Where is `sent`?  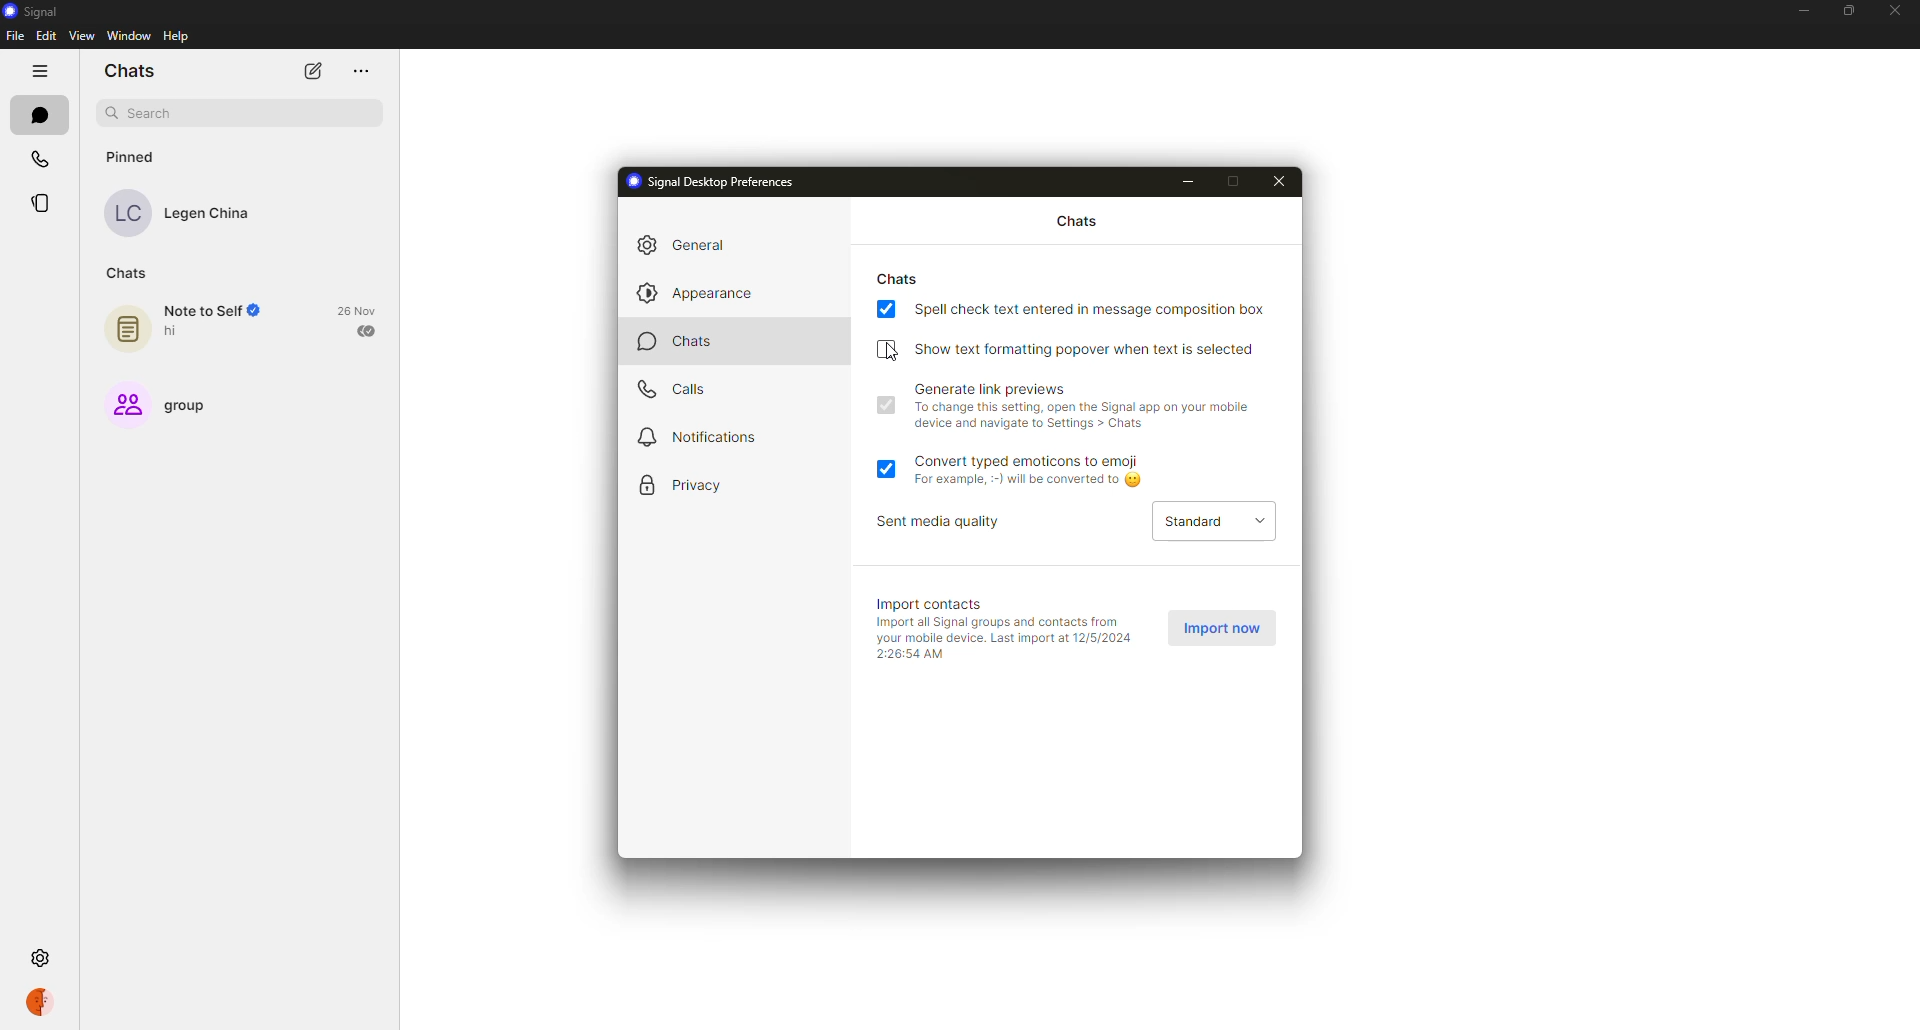
sent is located at coordinates (369, 330).